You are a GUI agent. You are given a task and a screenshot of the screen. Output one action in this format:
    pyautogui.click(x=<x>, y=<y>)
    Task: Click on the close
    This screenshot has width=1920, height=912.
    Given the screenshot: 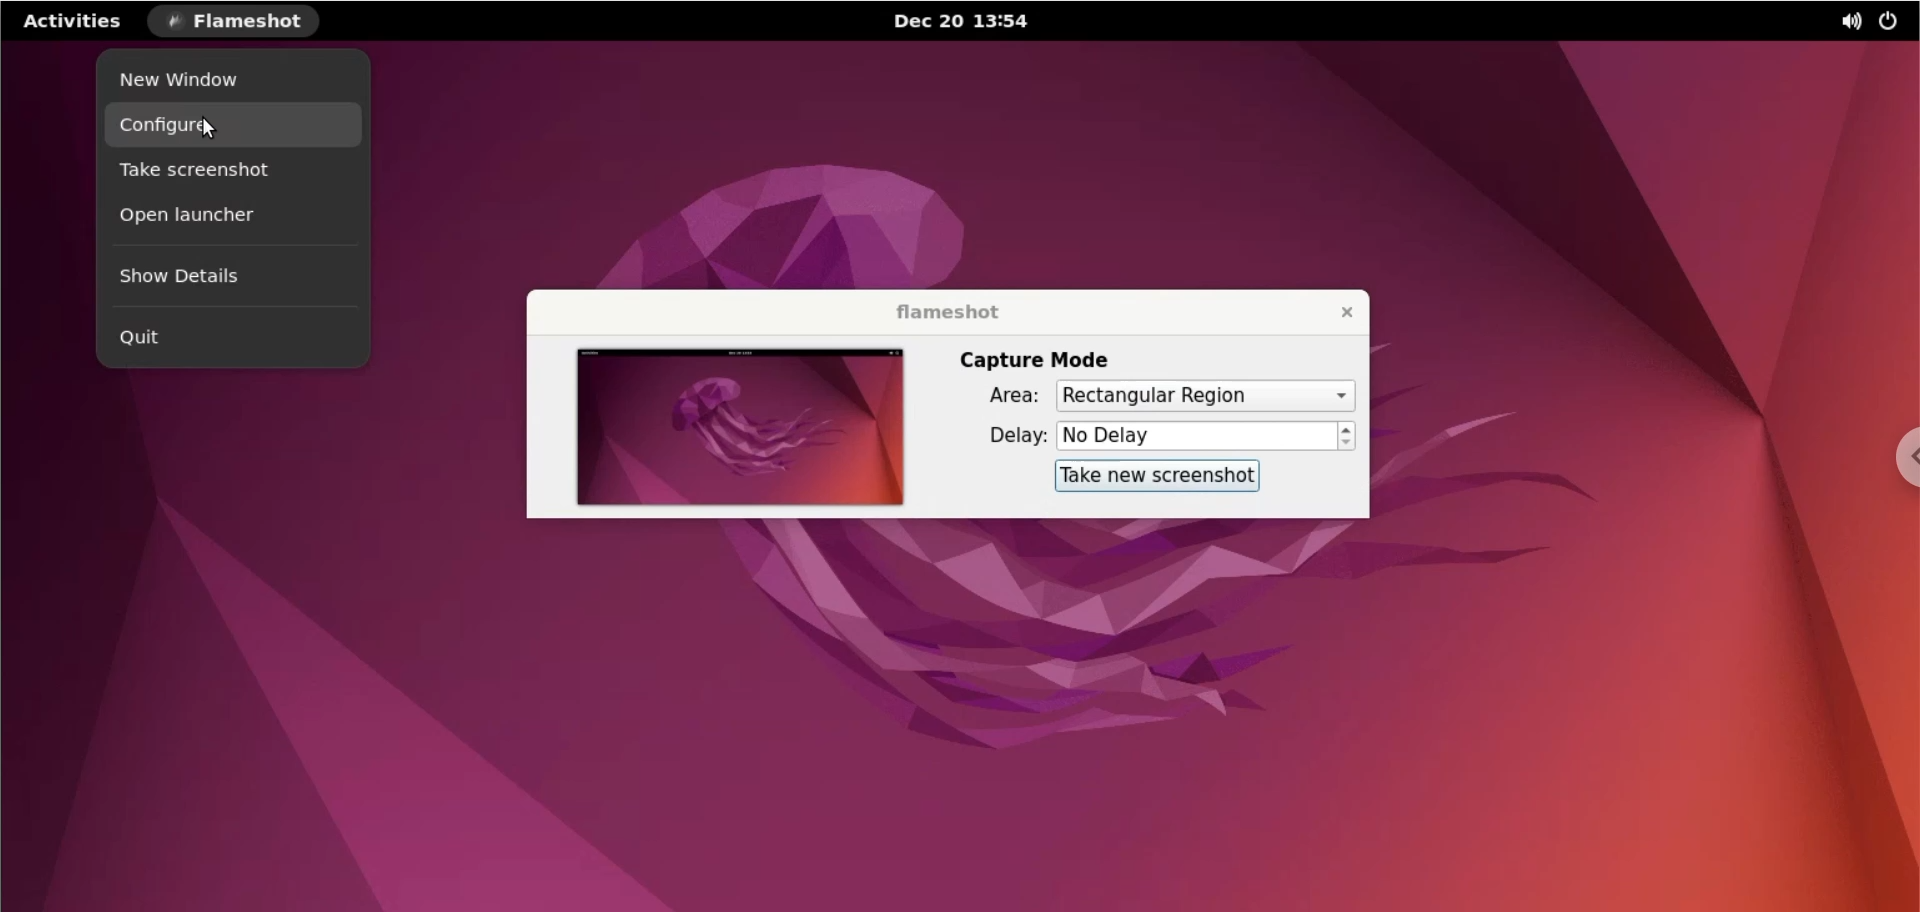 What is the action you would take?
    pyautogui.click(x=1343, y=313)
    